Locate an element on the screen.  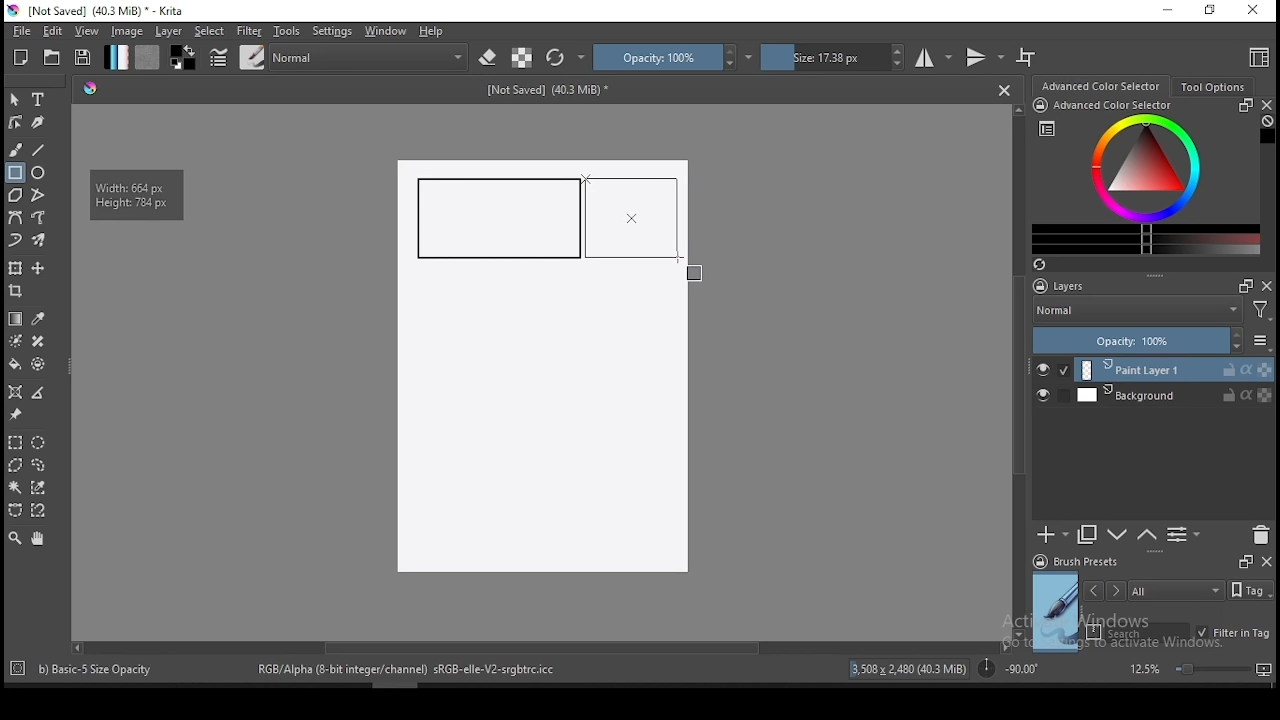
new rectangle is located at coordinates (496, 218).